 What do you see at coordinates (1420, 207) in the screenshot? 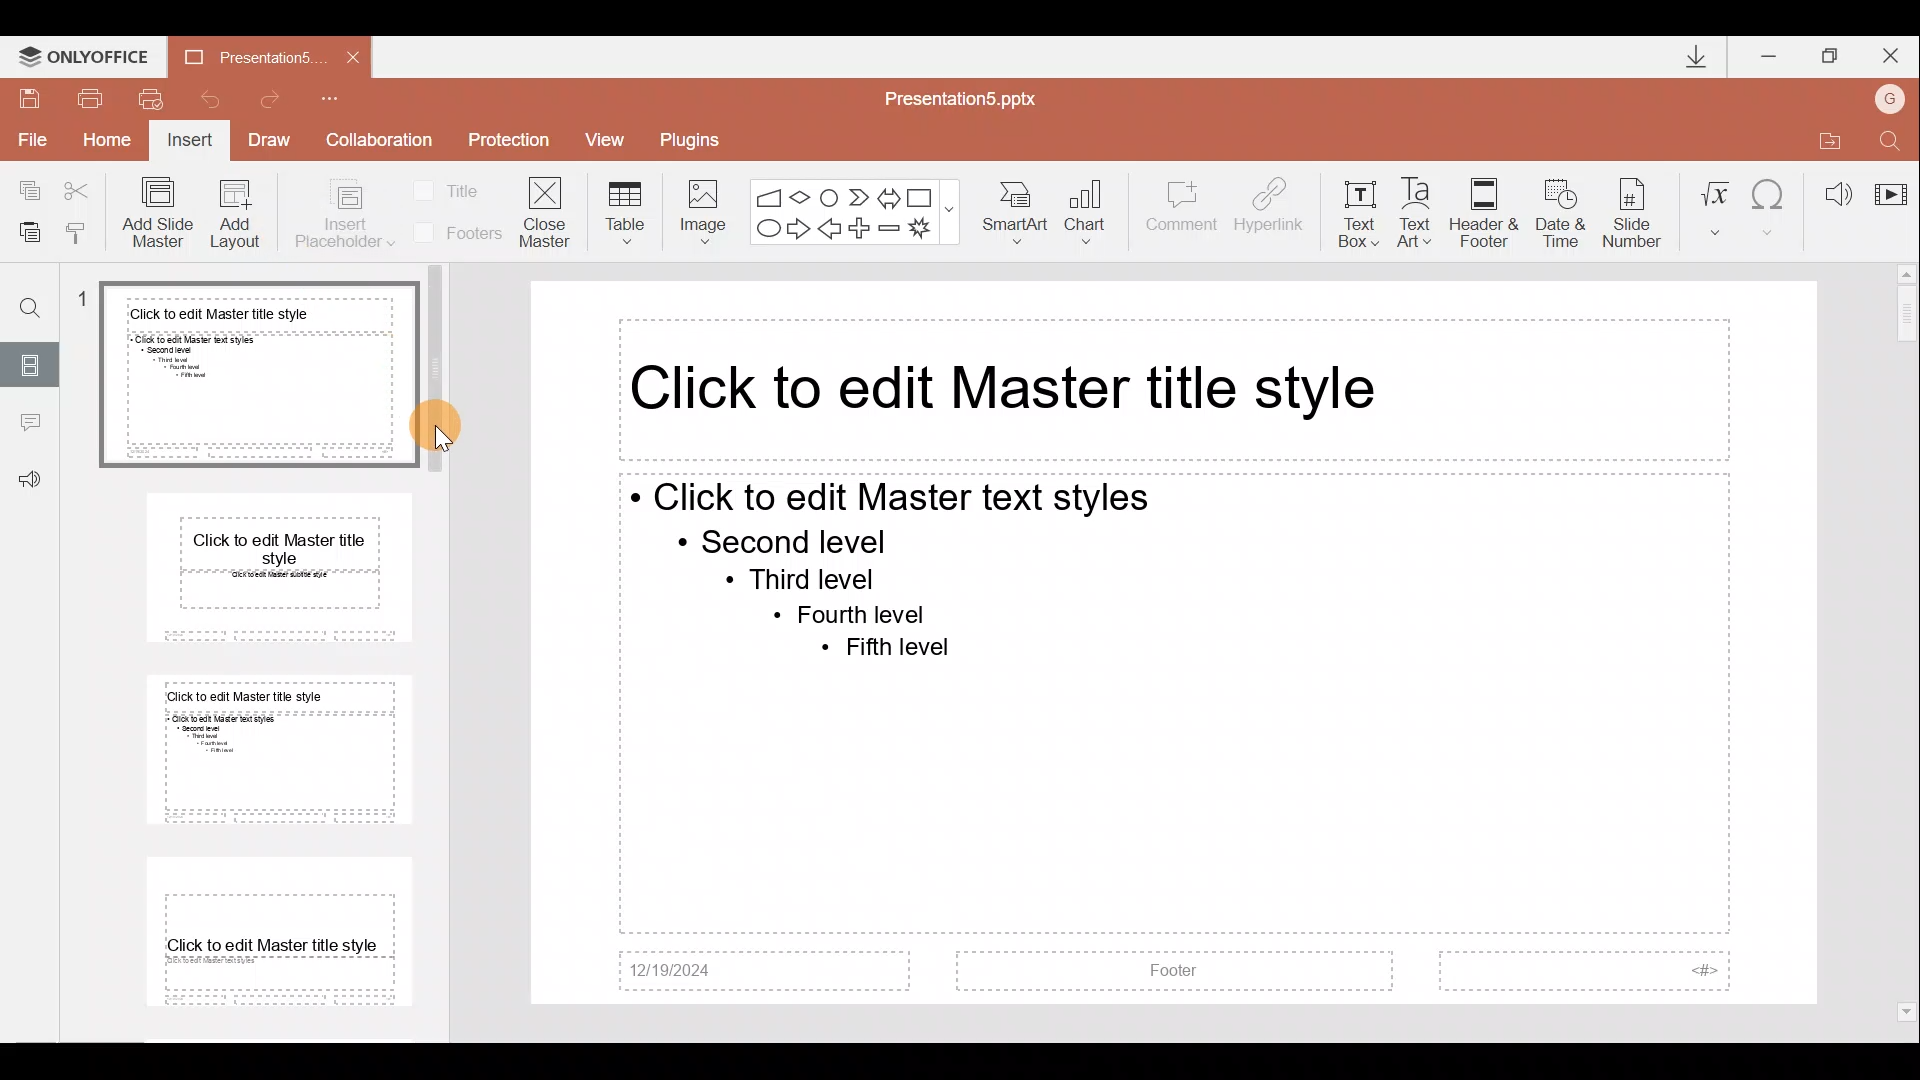
I see `Text Art` at bounding box center [1420, 207].